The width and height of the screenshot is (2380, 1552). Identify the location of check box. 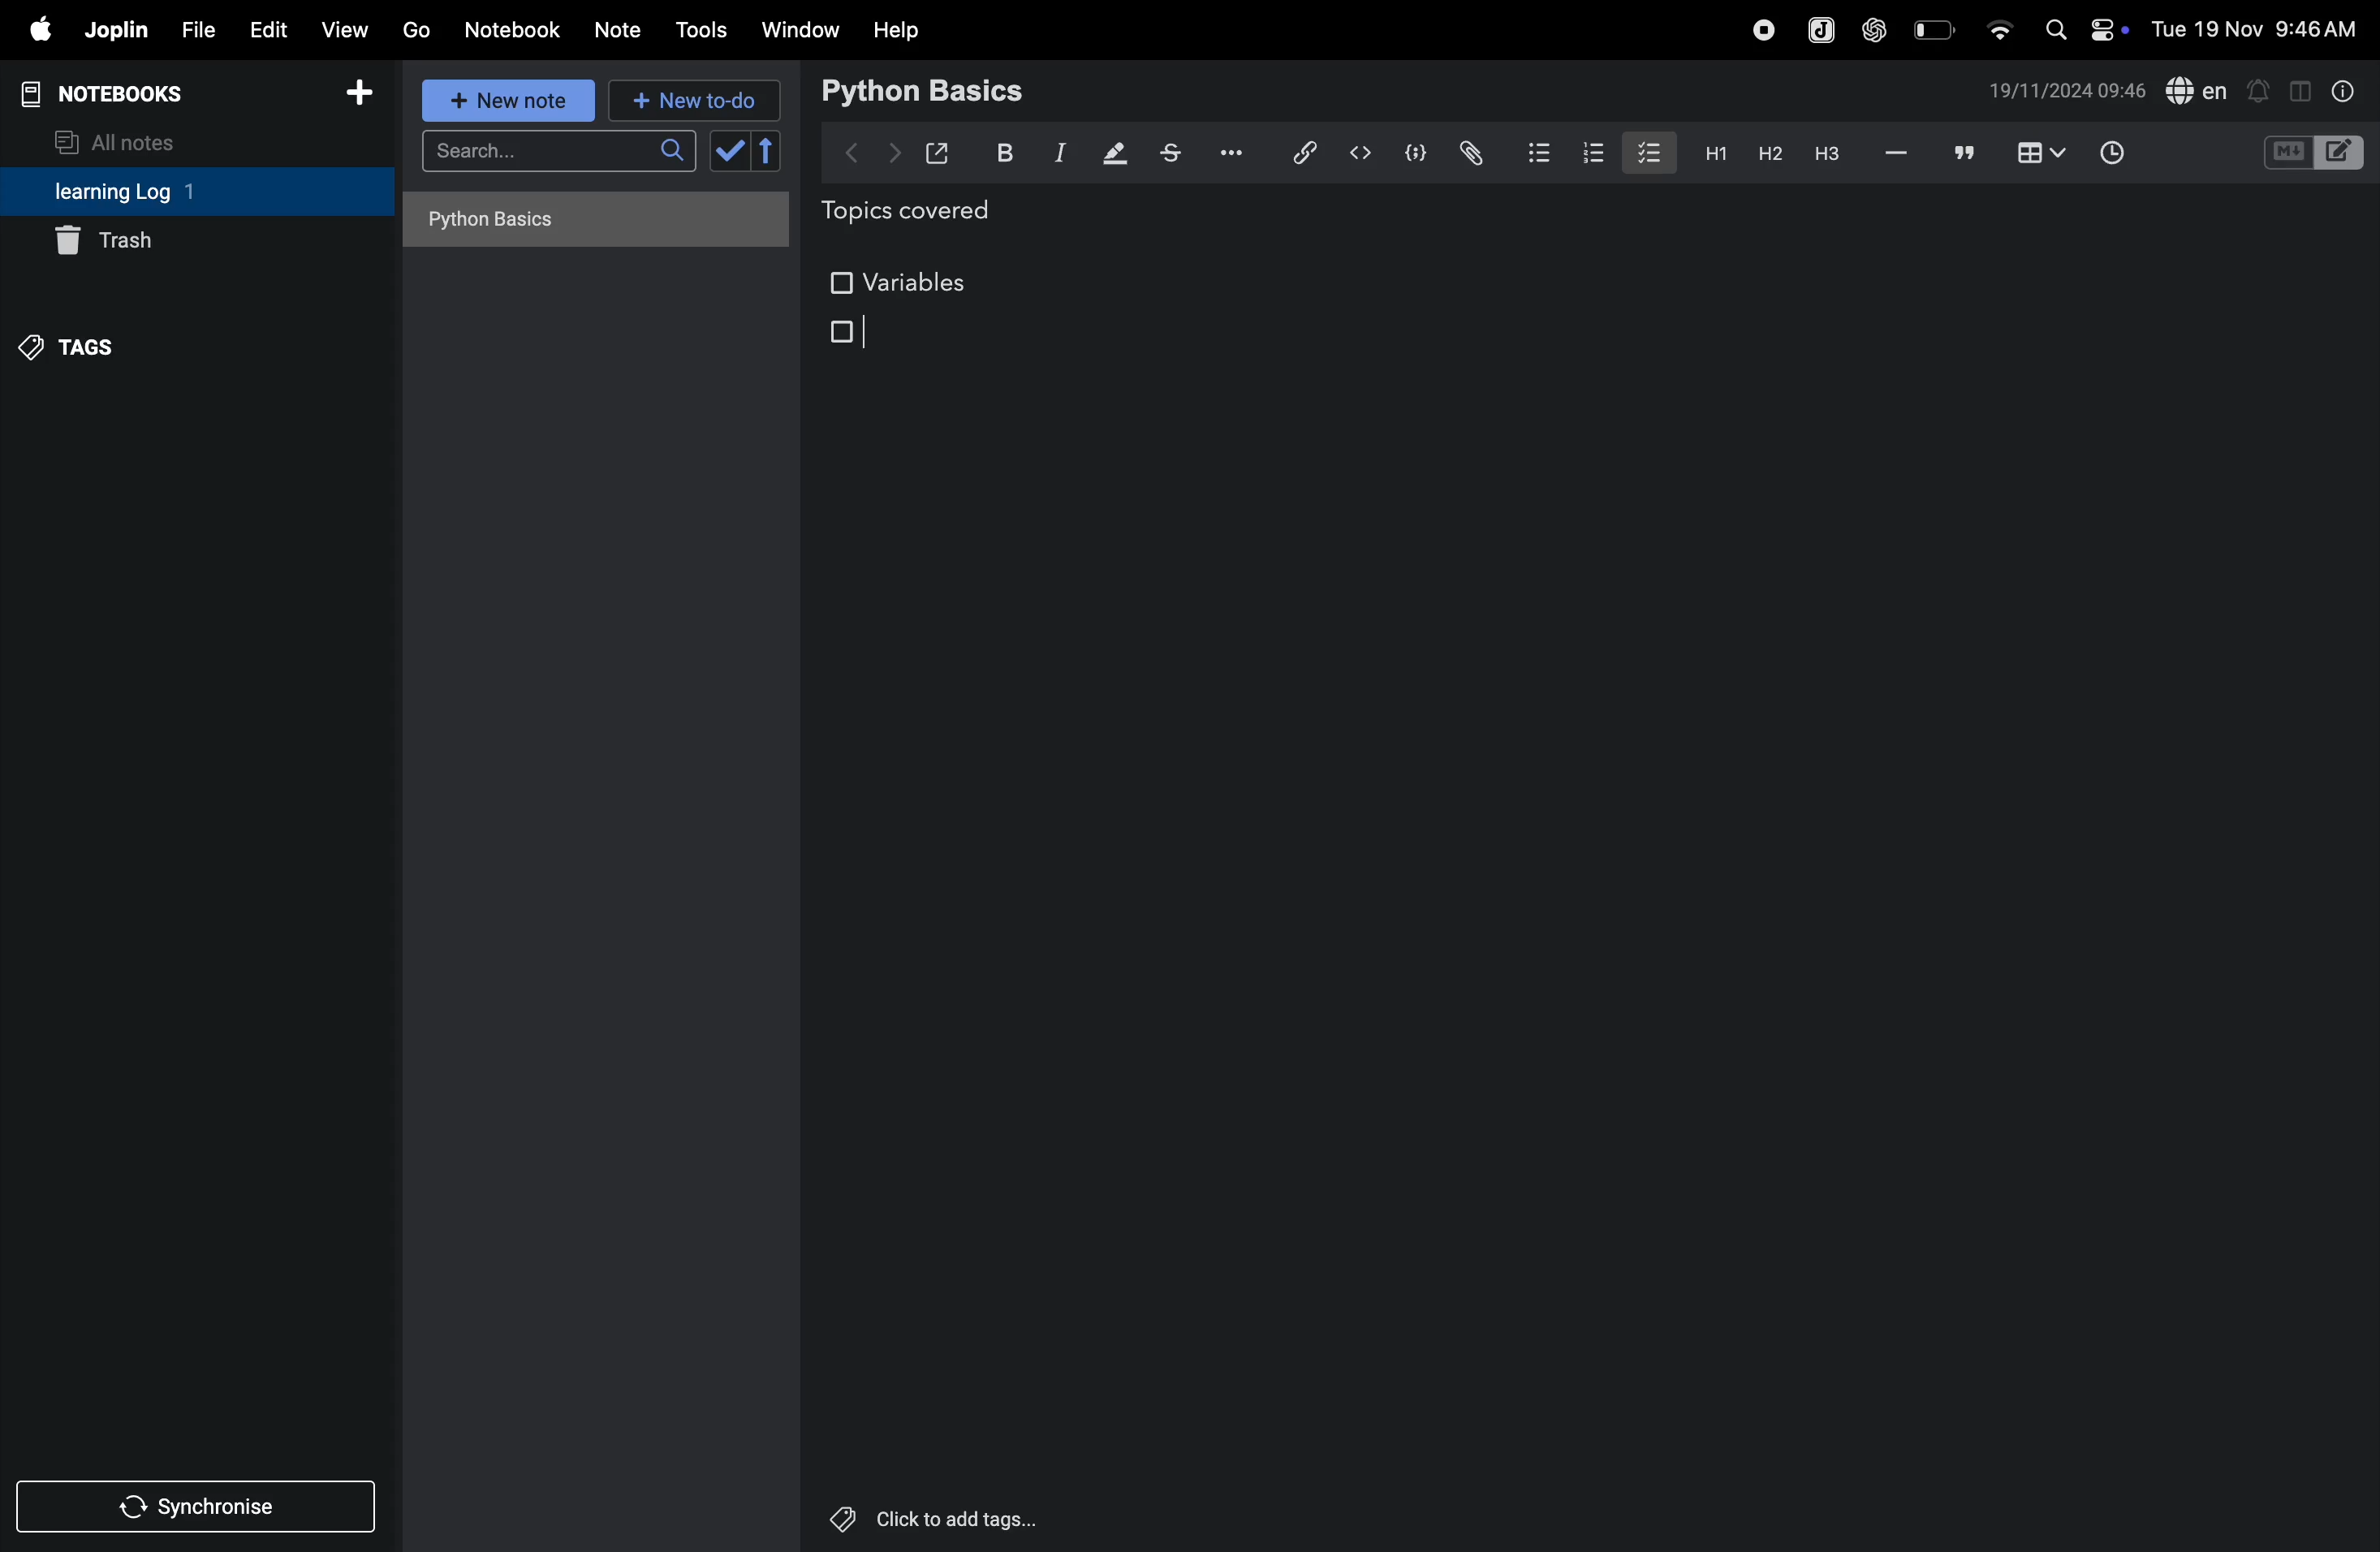
(750, 151).